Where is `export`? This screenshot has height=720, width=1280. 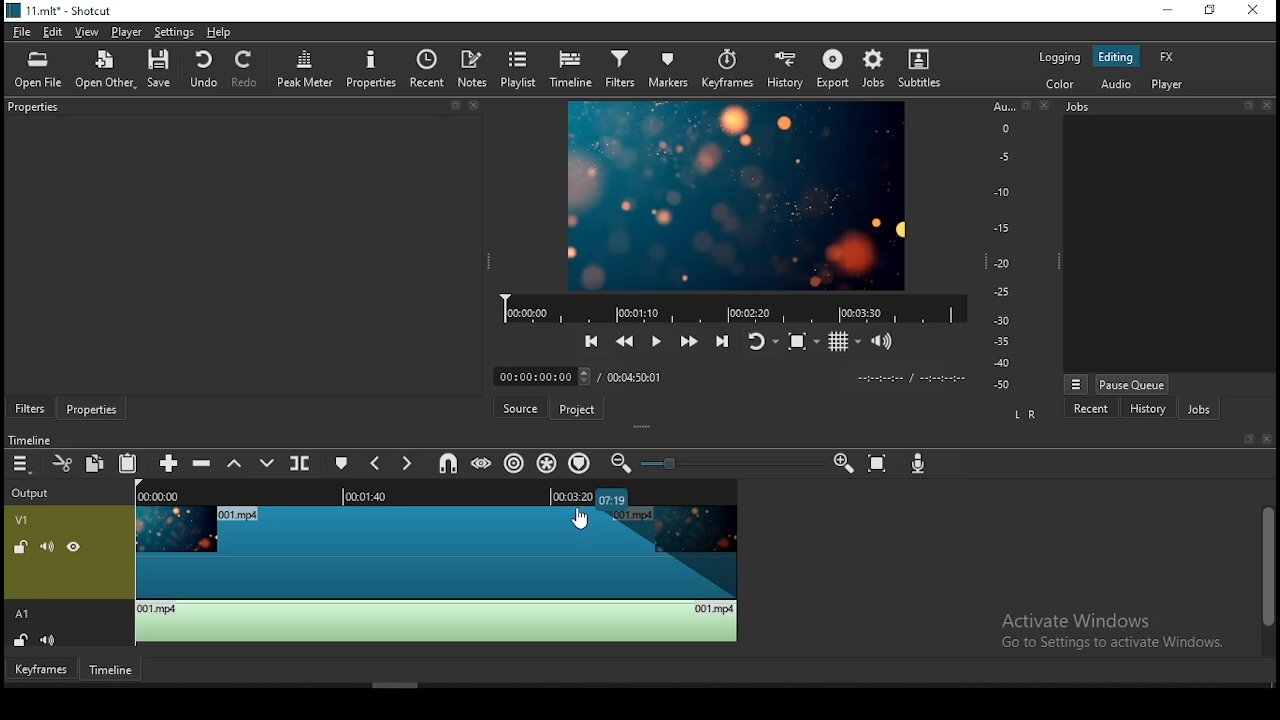 export is located at coordinates (834, 66).